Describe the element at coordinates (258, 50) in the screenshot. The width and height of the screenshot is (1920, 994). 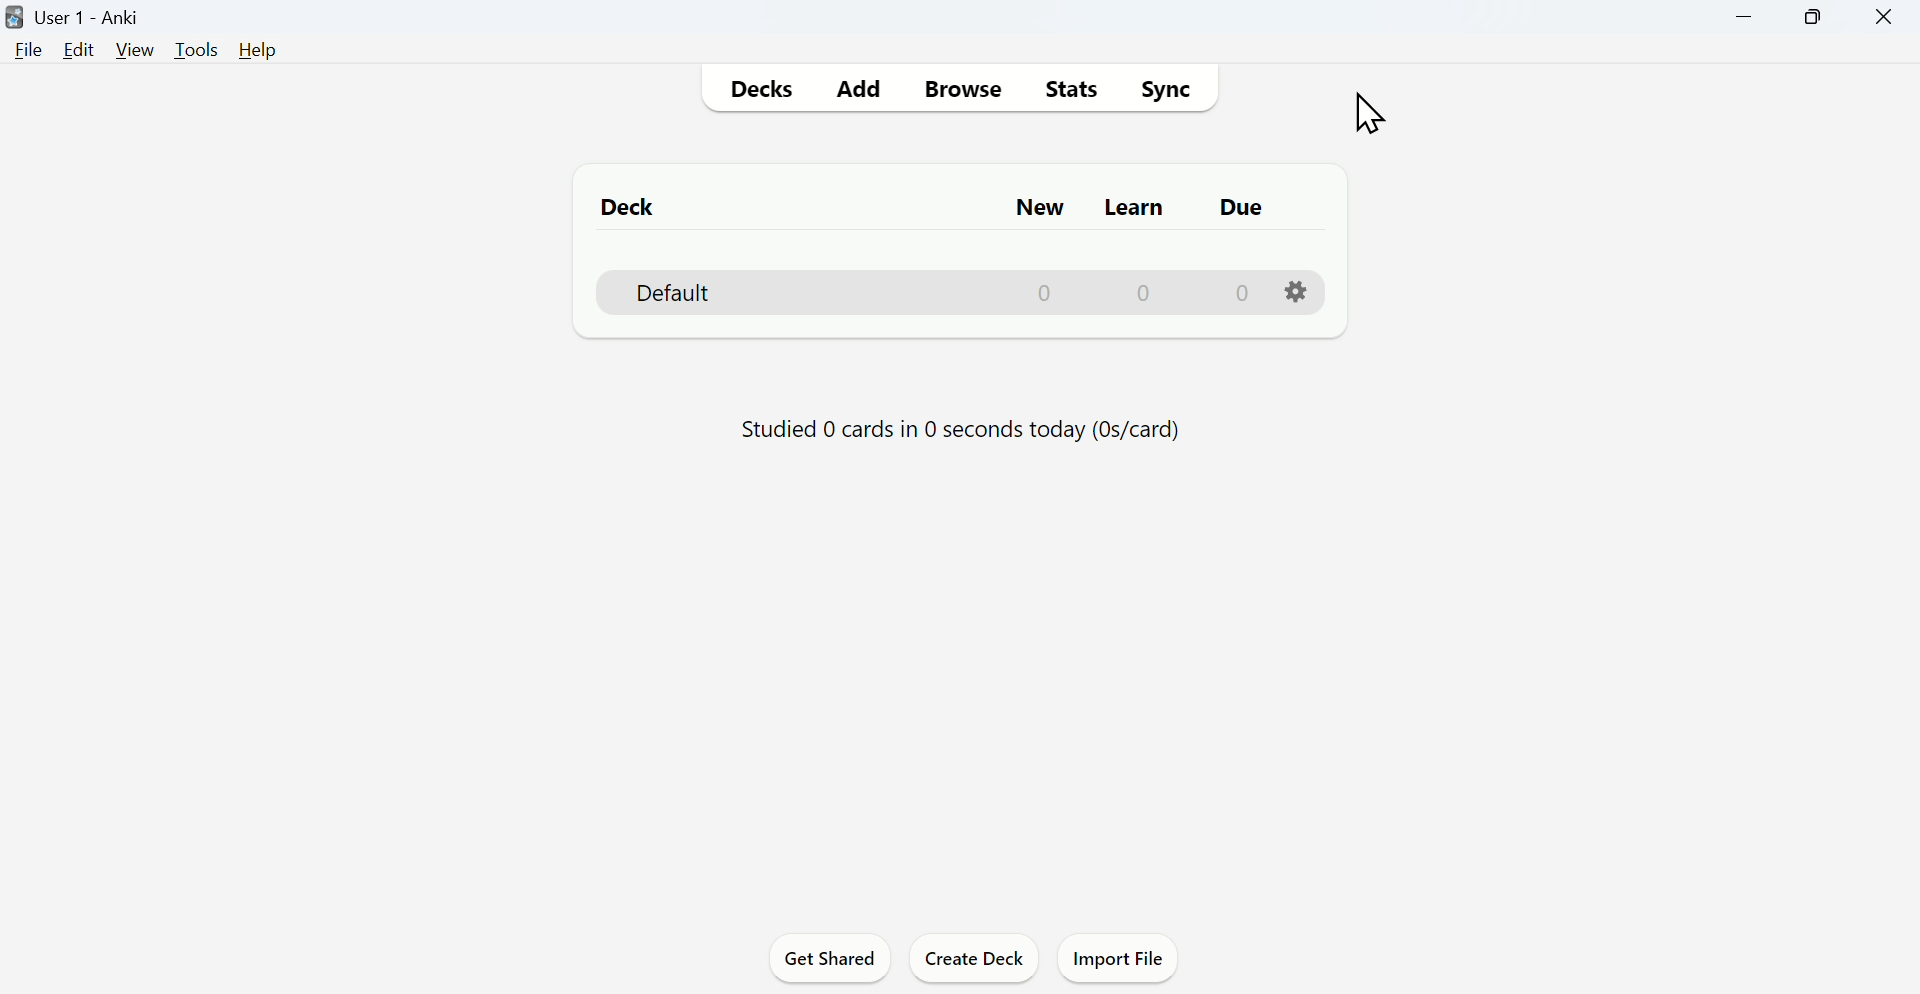
I see `Help` at that location.